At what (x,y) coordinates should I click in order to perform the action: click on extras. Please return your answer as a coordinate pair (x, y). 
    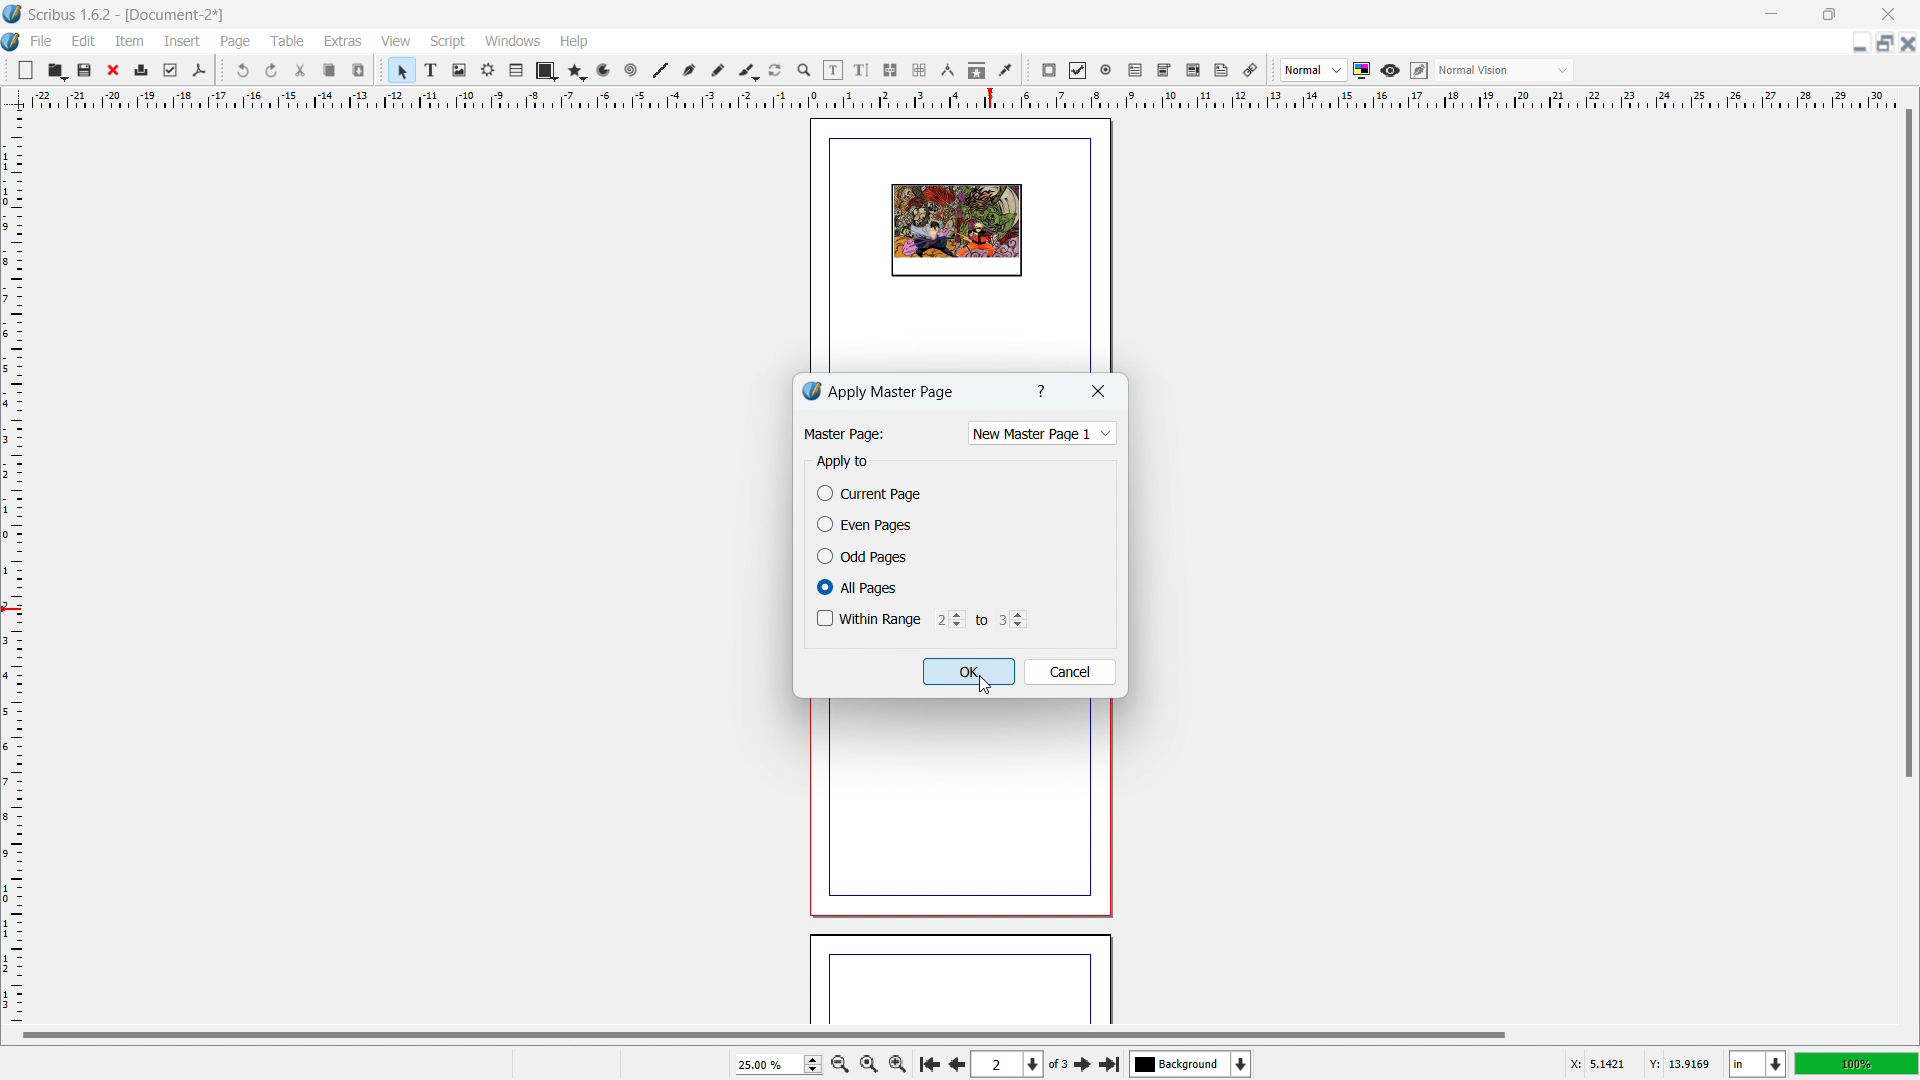
    Looking at the image, I should click on (344, 41).